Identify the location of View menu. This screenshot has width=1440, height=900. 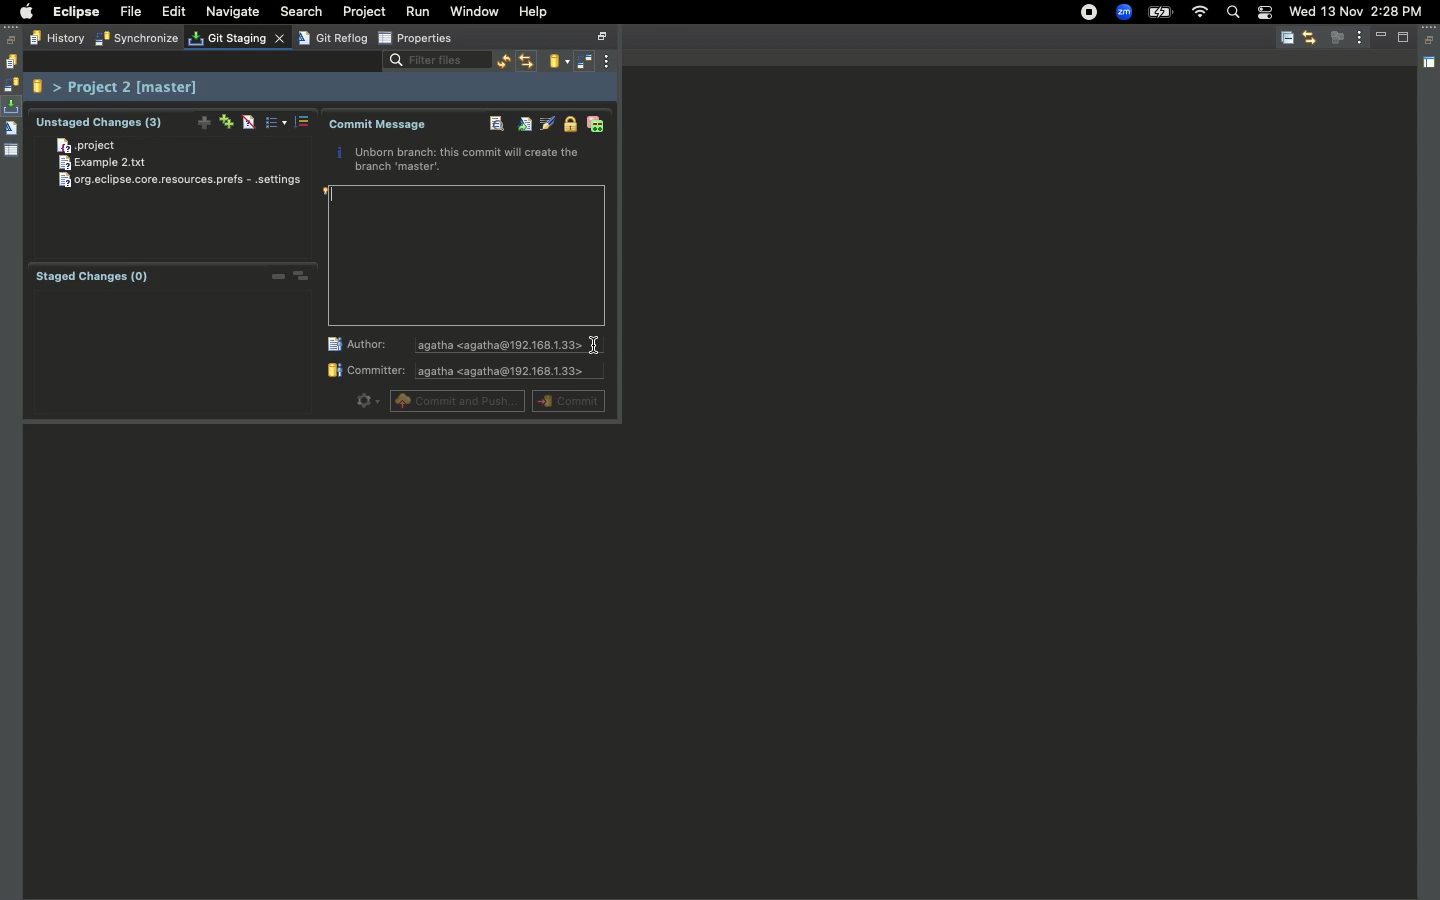
(1360, 36).